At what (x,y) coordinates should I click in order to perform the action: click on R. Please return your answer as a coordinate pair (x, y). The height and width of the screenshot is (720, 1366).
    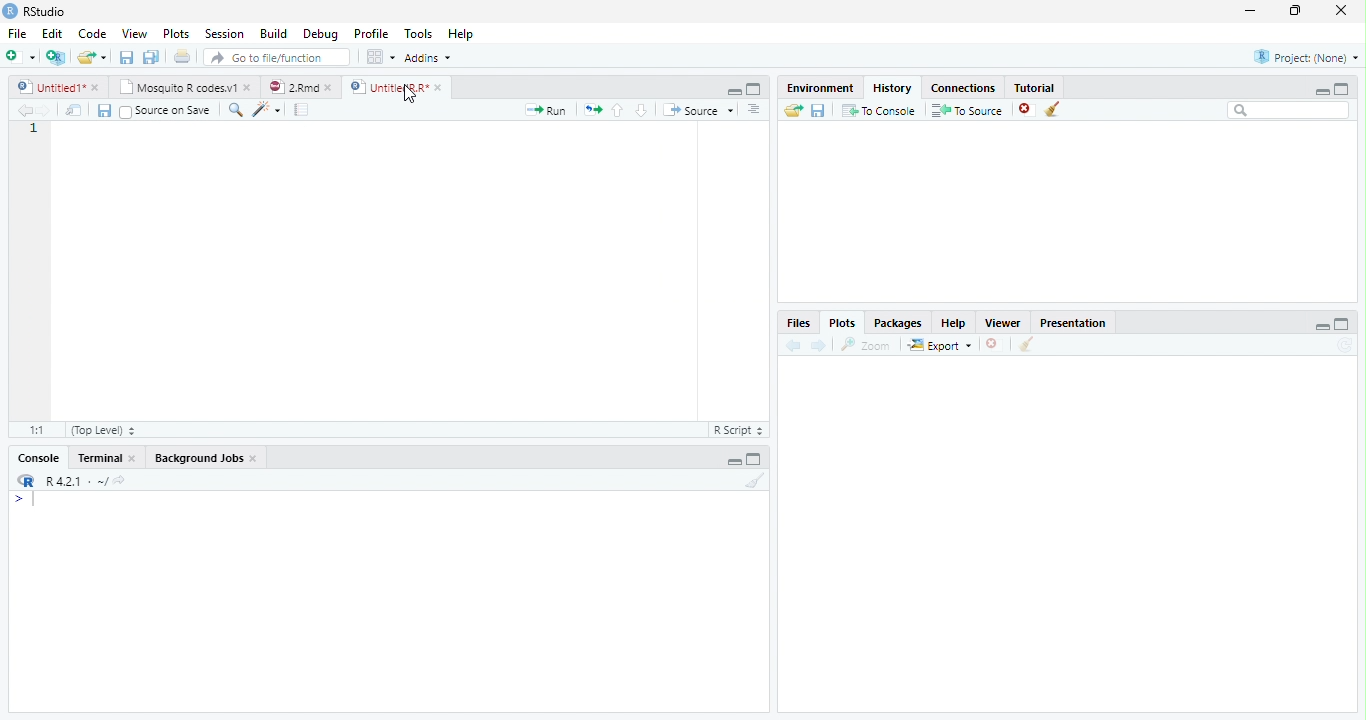
    Looking at the image, I should click on (26, 481).